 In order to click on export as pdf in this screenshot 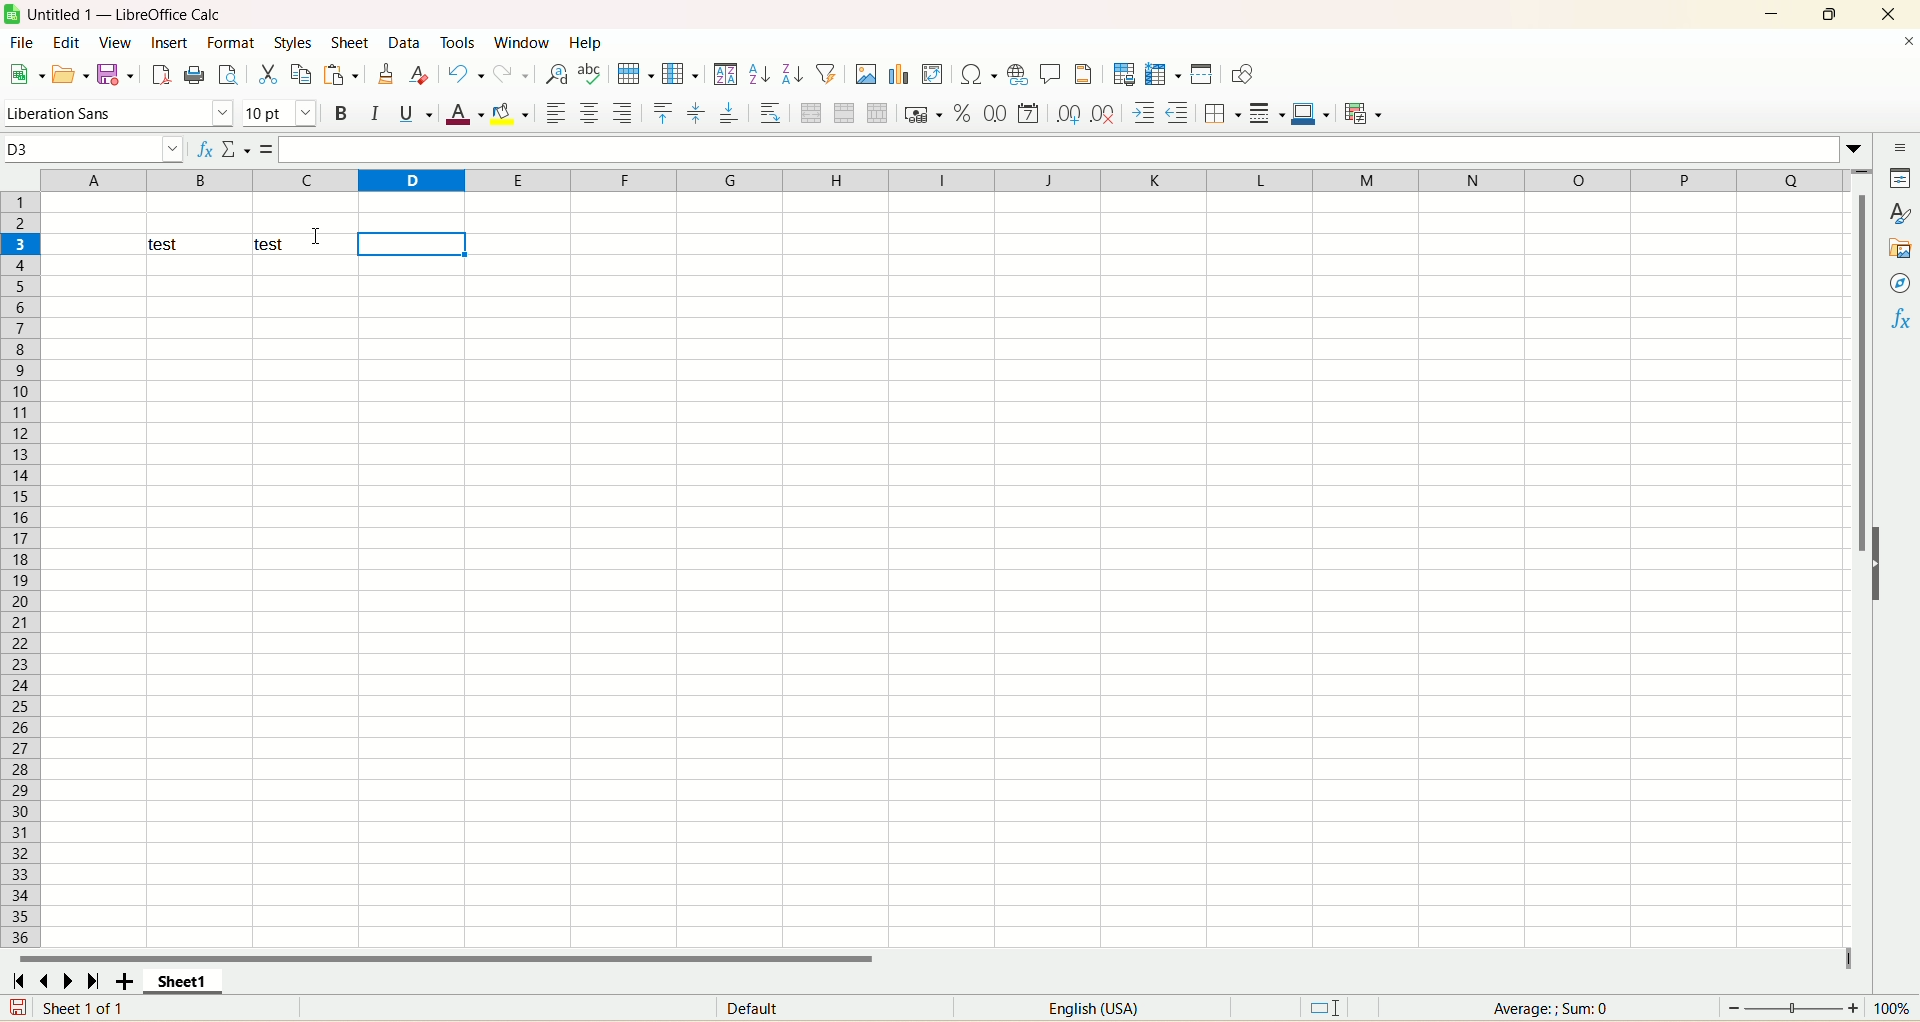, I will do `click(159, 75)`.